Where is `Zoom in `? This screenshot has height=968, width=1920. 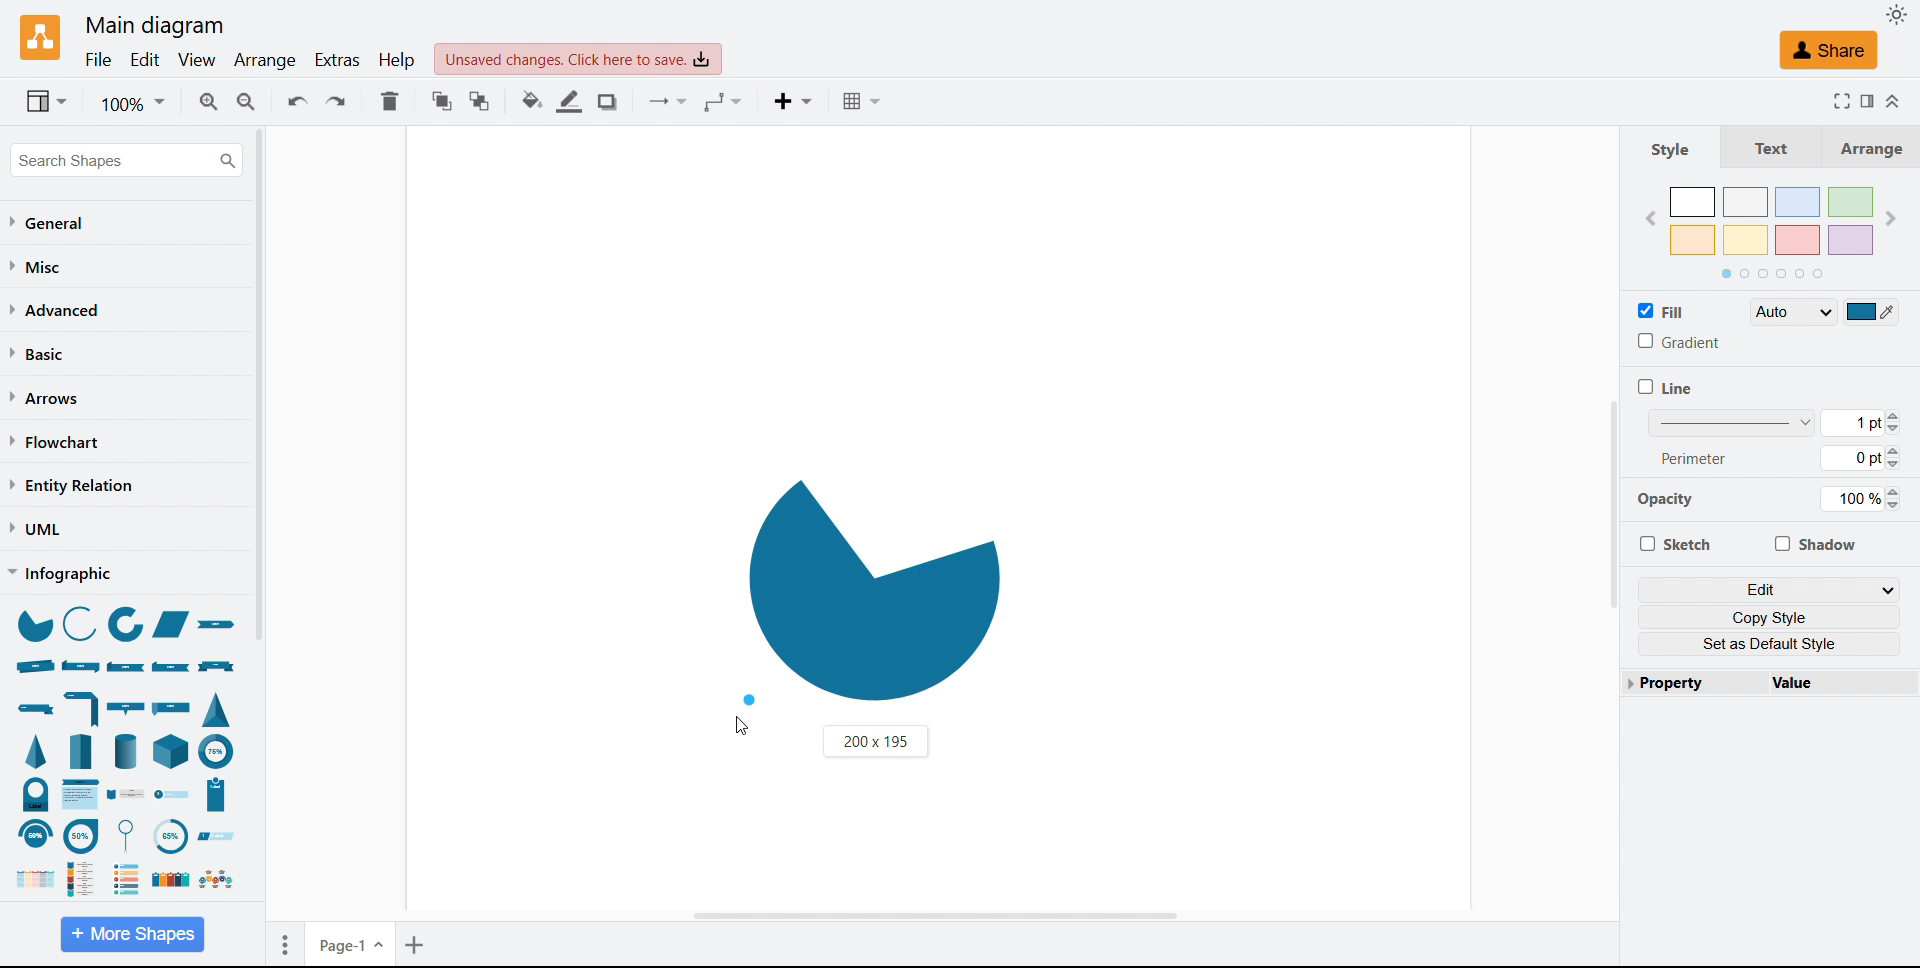
Zoom in  is located at coordinates (208, 101).